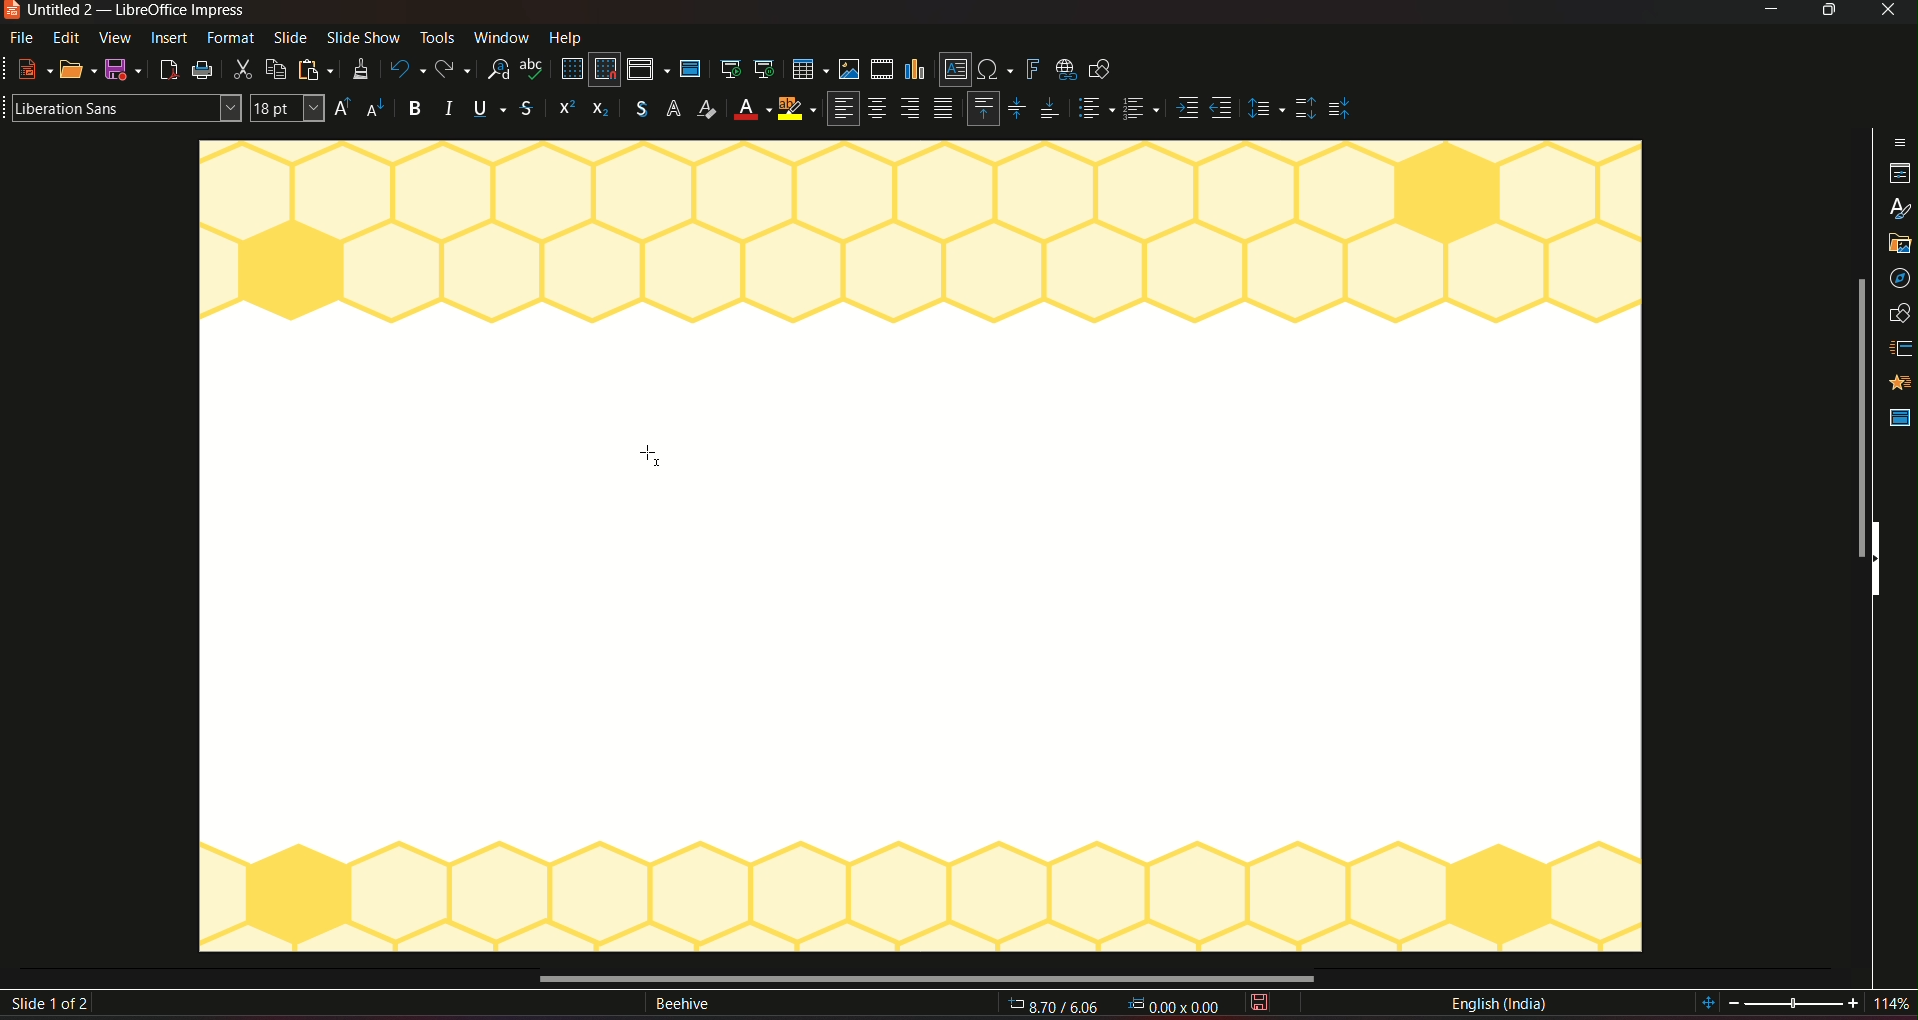  I want to click on view, so click(116, 38).